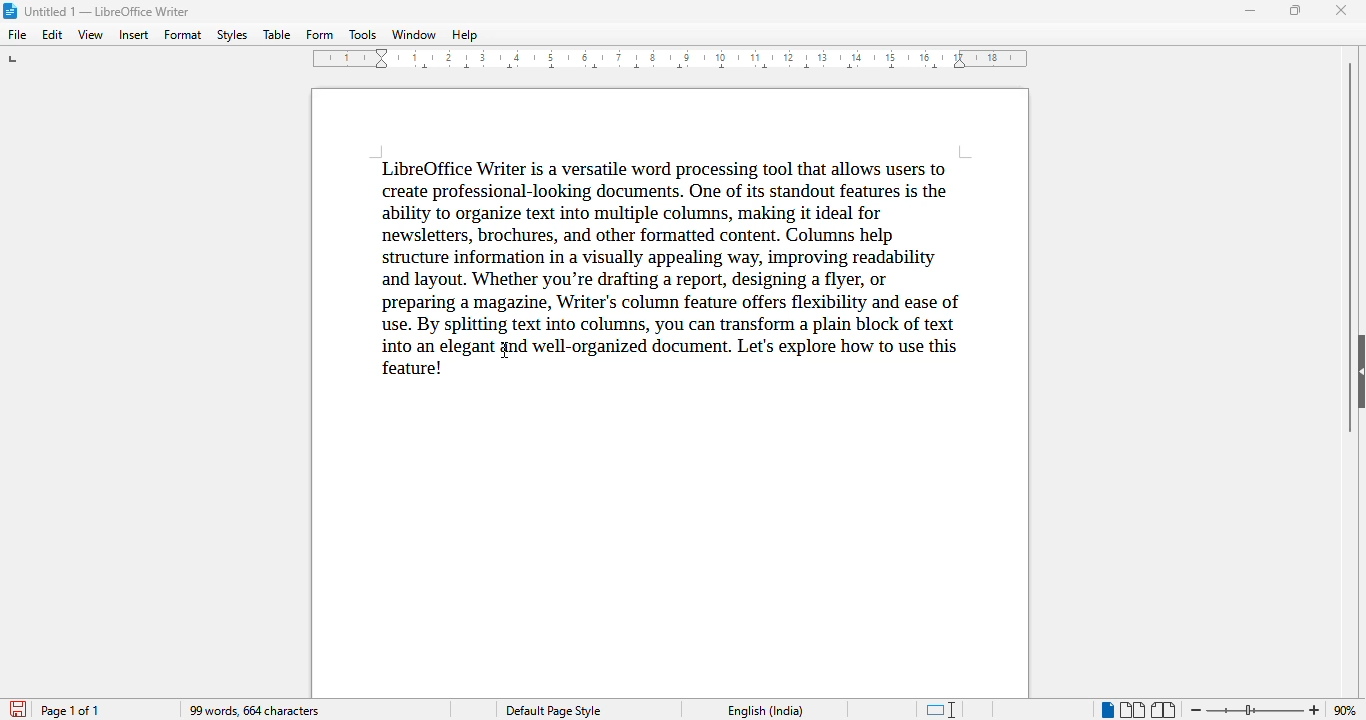 This screenshot has width=1366, height=720. I want to click on multi-page view, so click(1132, 710).